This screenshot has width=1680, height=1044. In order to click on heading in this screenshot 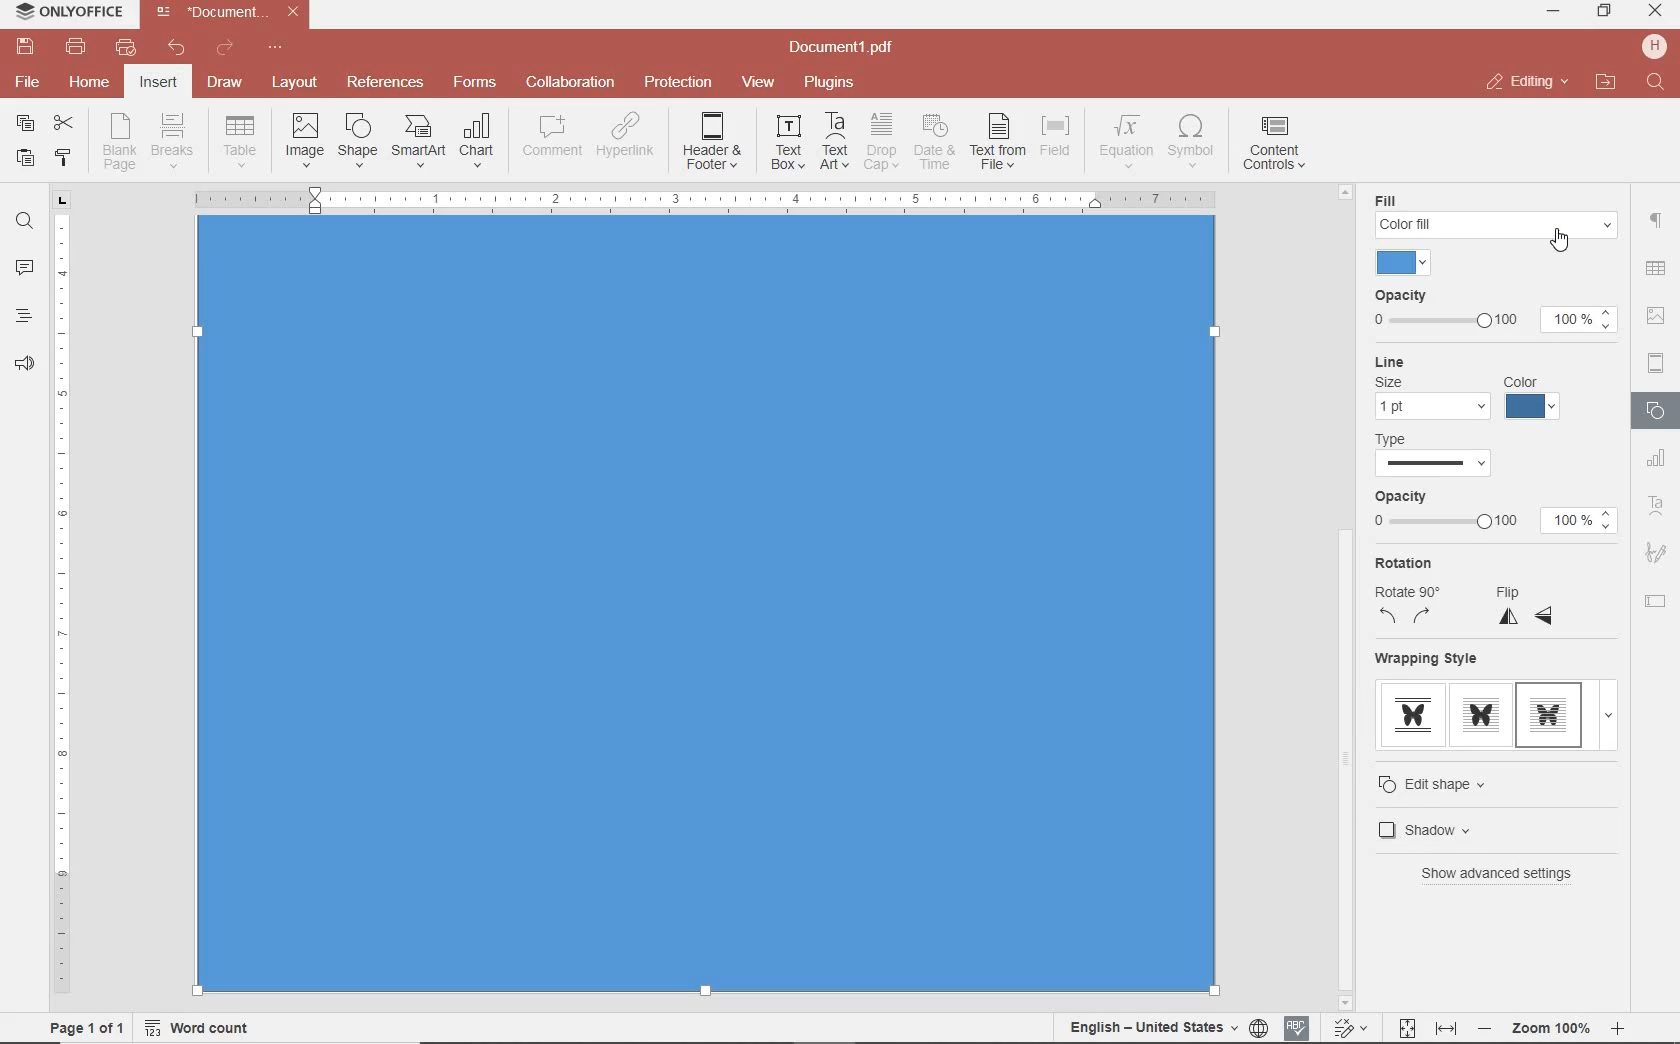, I will do `click(24, 315)`.